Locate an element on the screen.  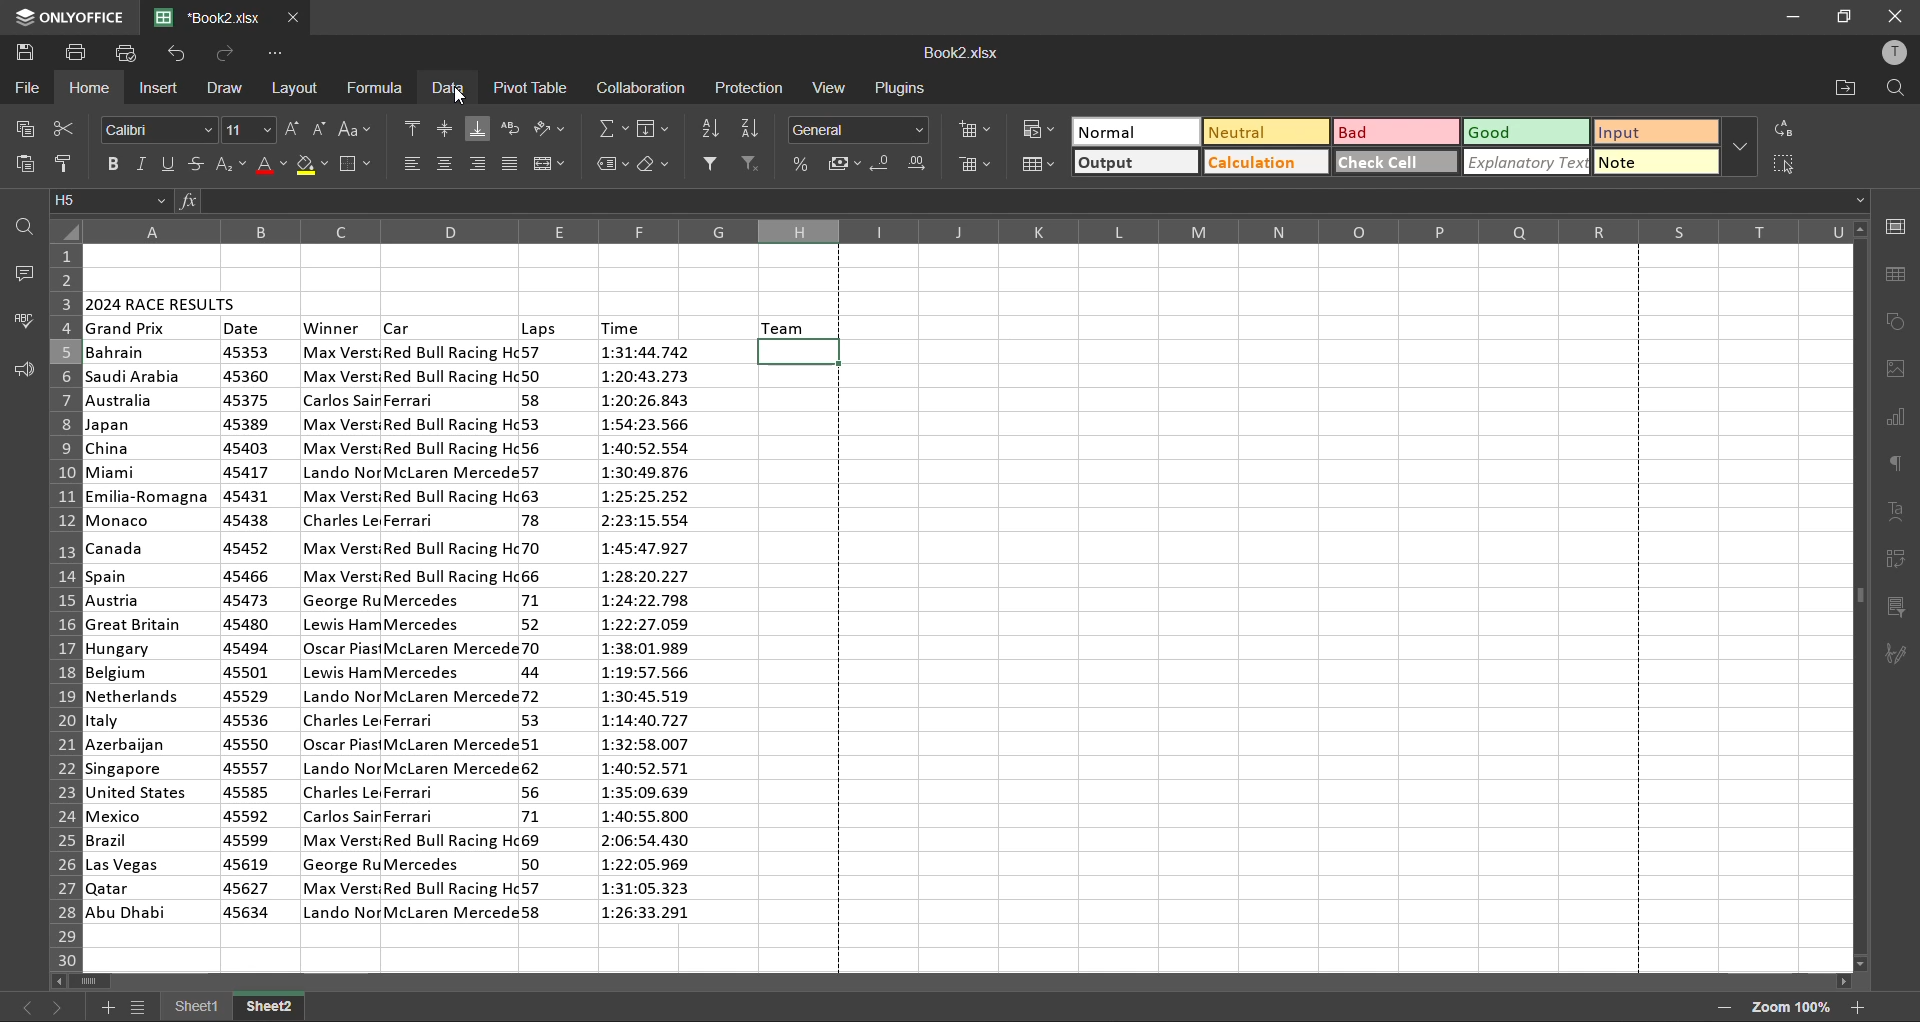
cursor is located at coordinates (460, 101).